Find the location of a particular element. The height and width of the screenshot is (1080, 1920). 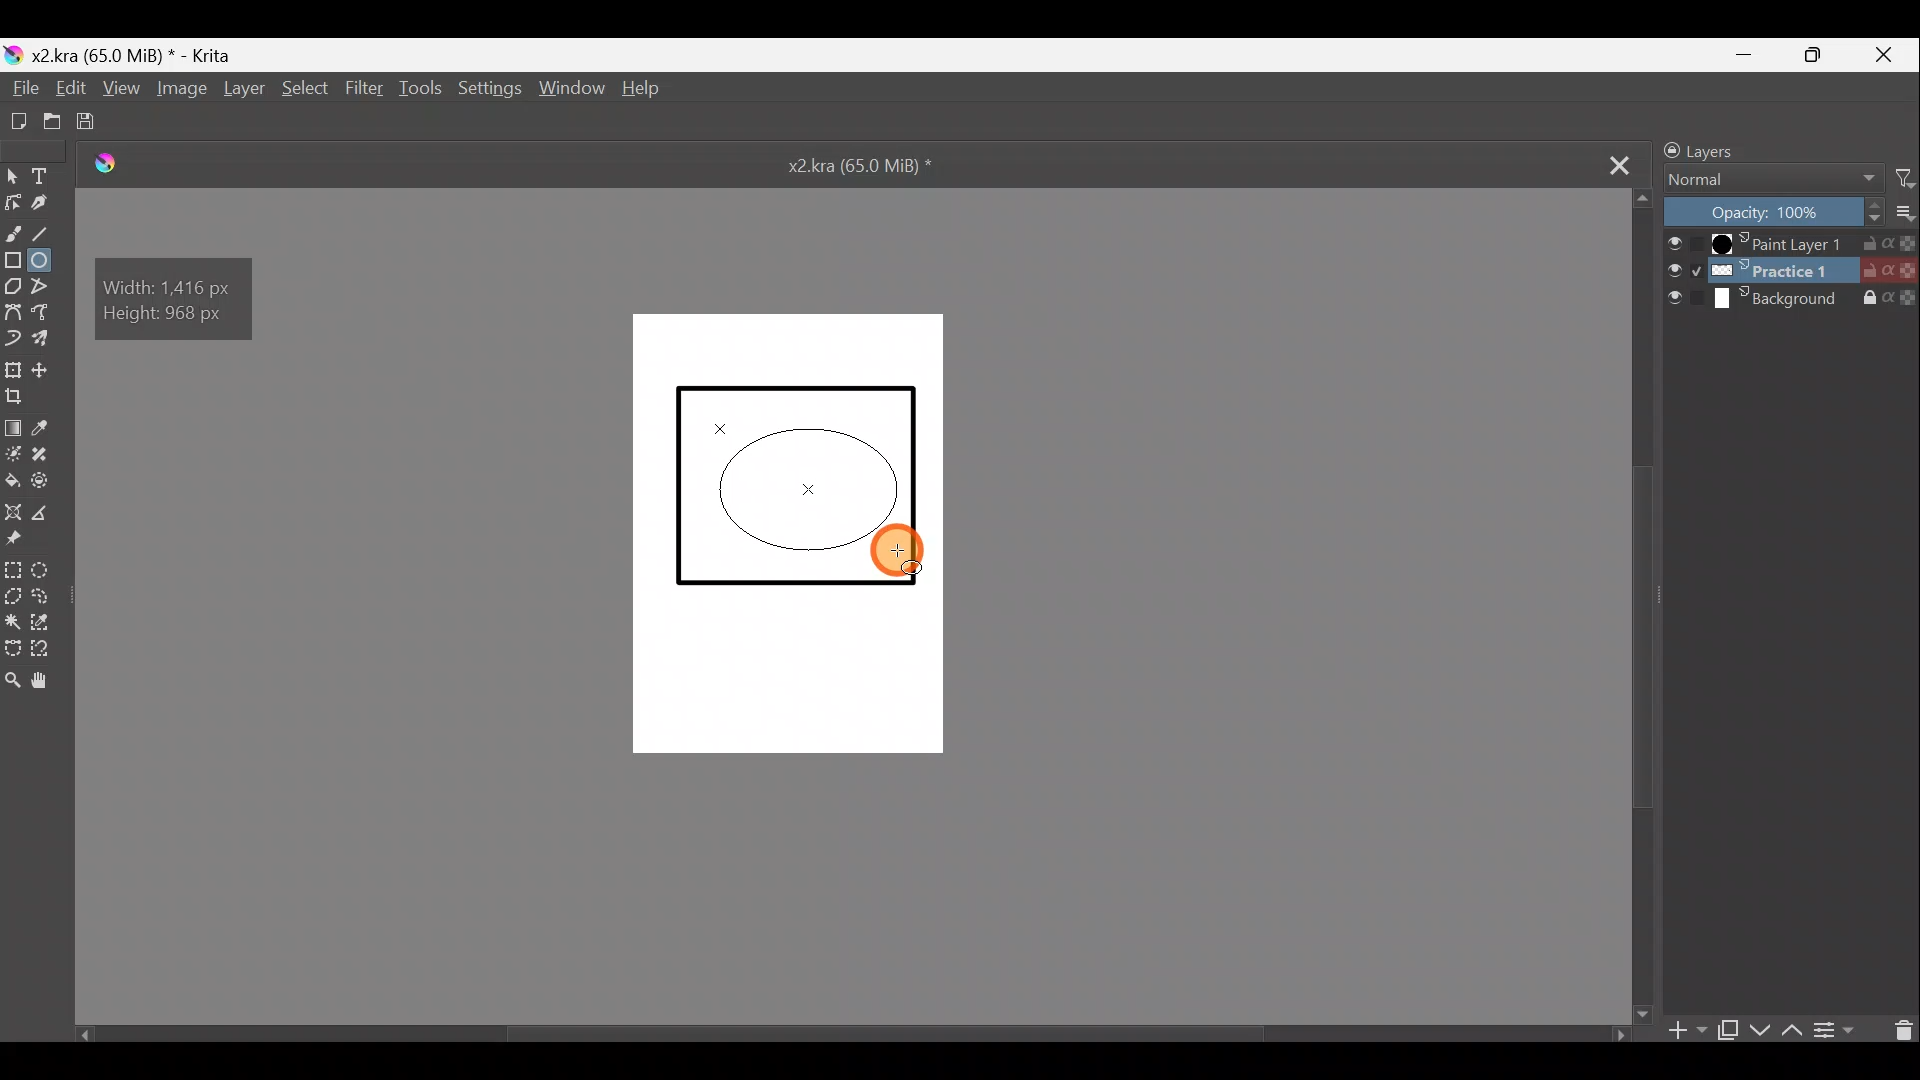

Move layer/mask up is located at coordinates (1789, 1026).